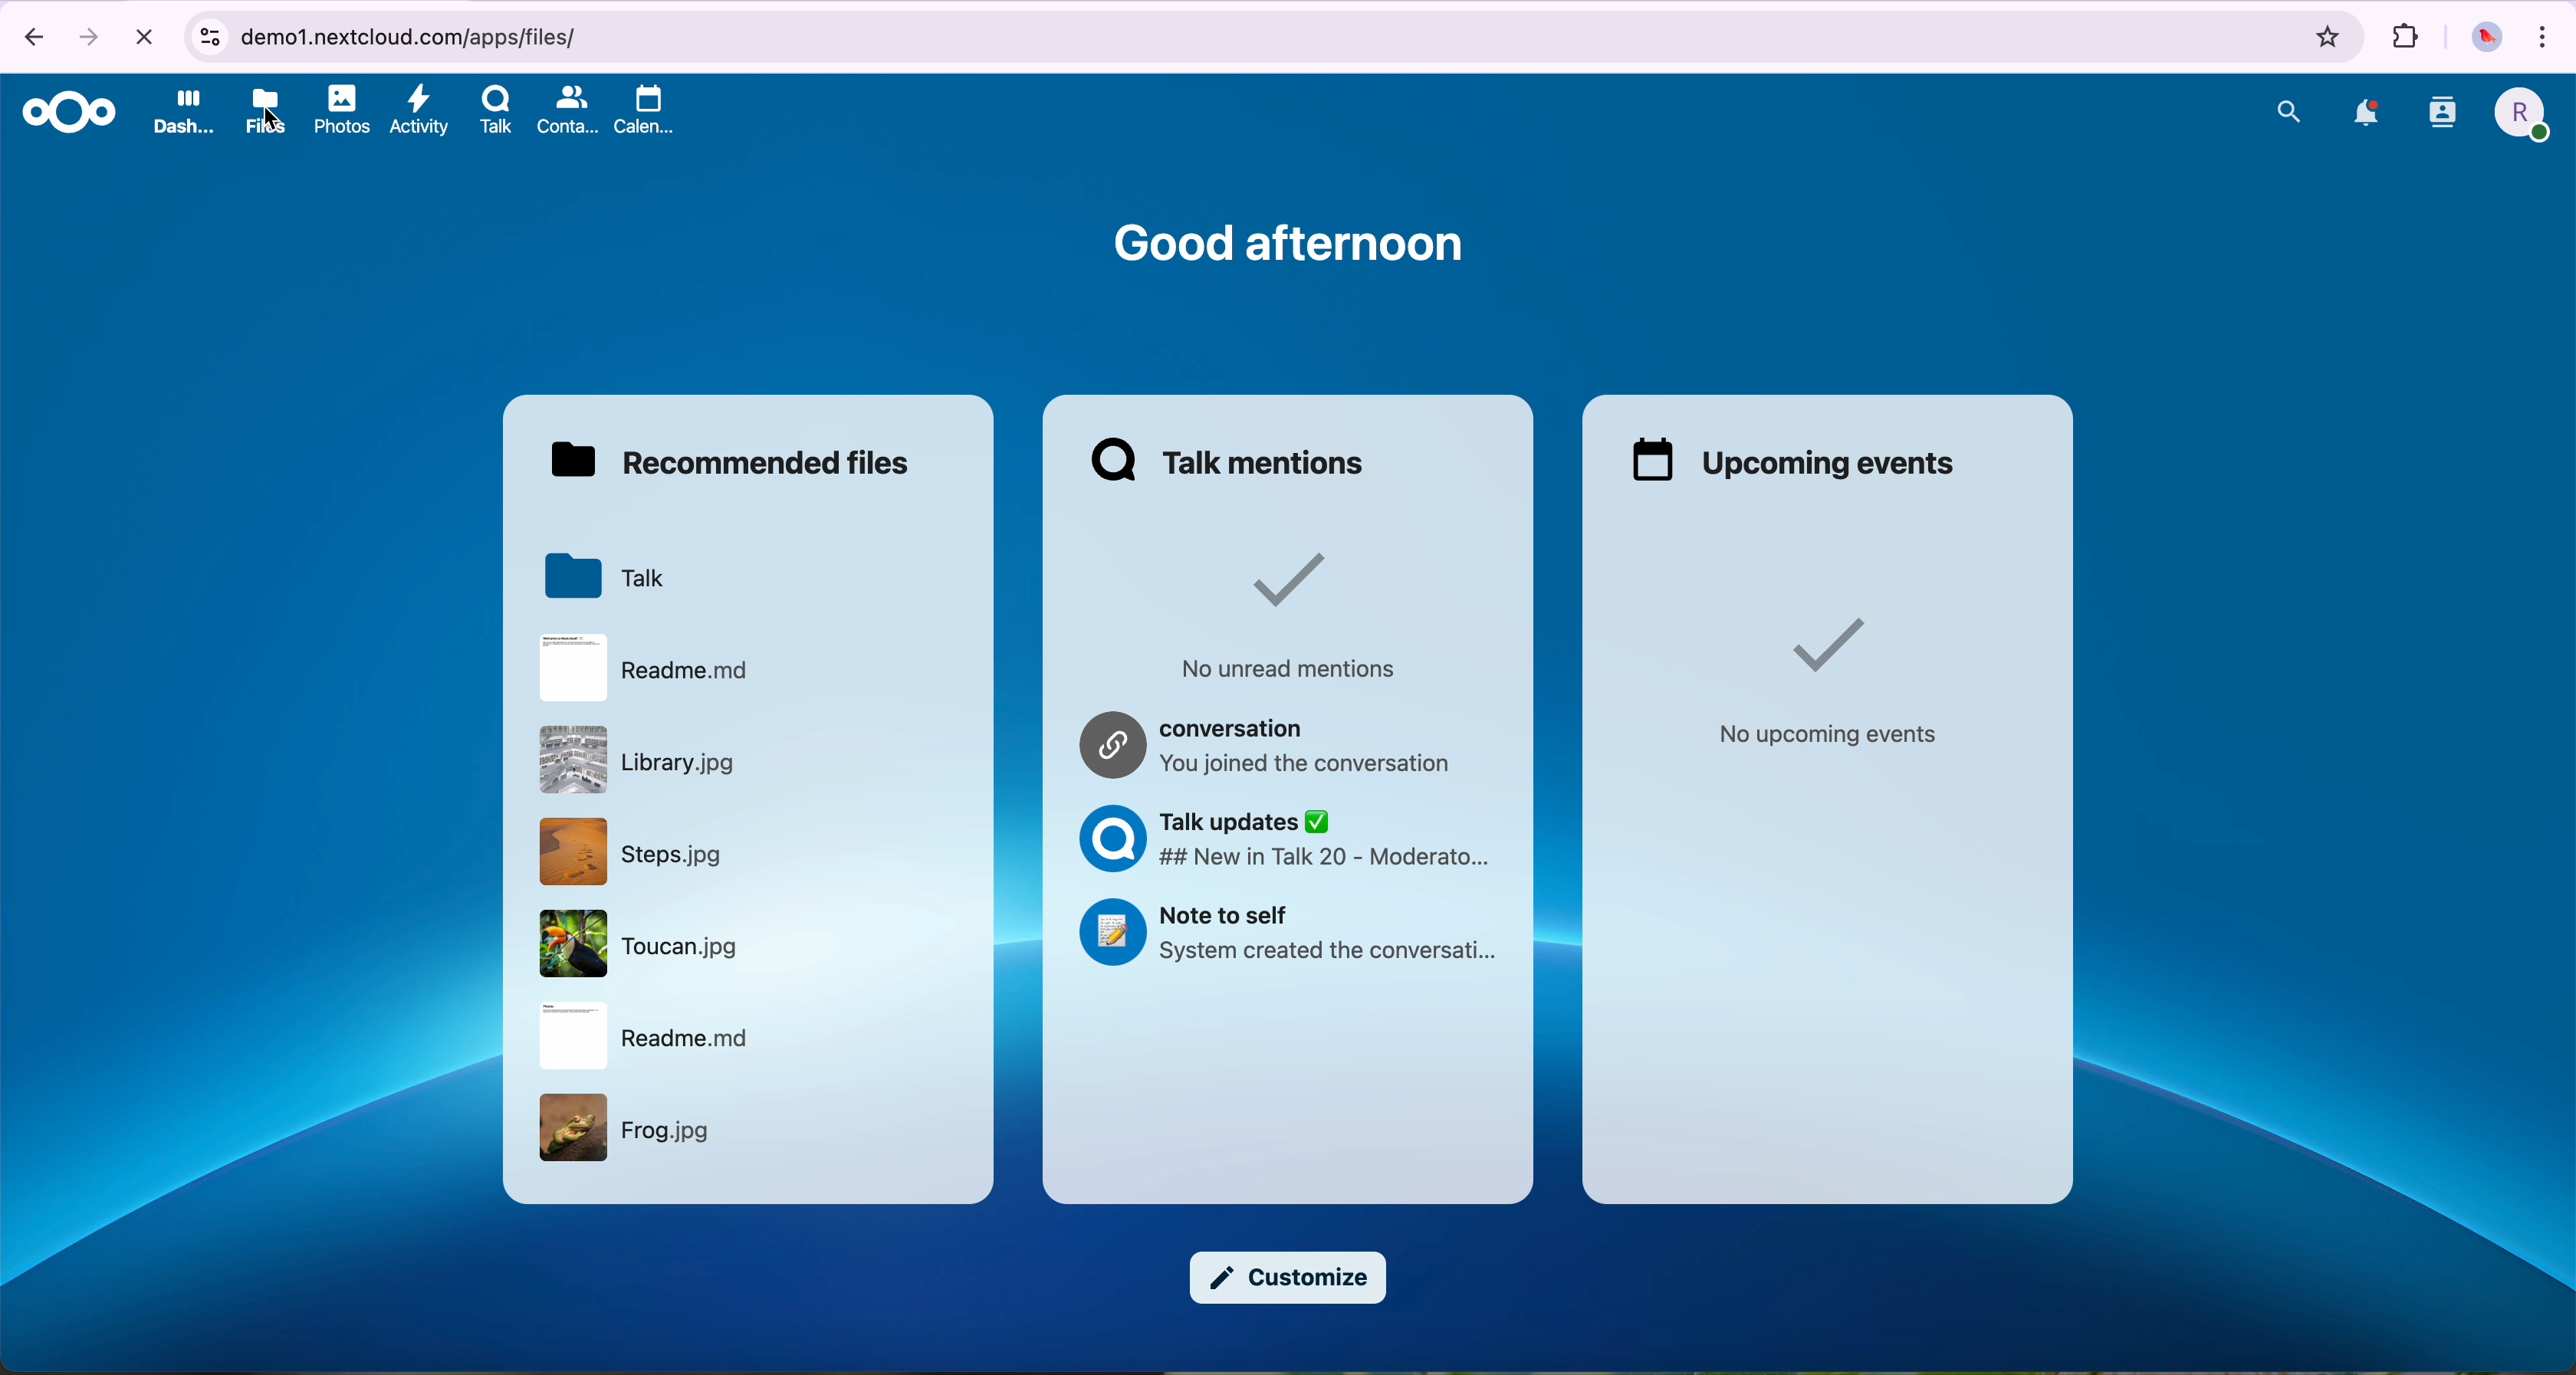  What do you see at coordinates (639, 860) in the screenshot?
I see `steps.jpg` at bounding box center [639, 860].